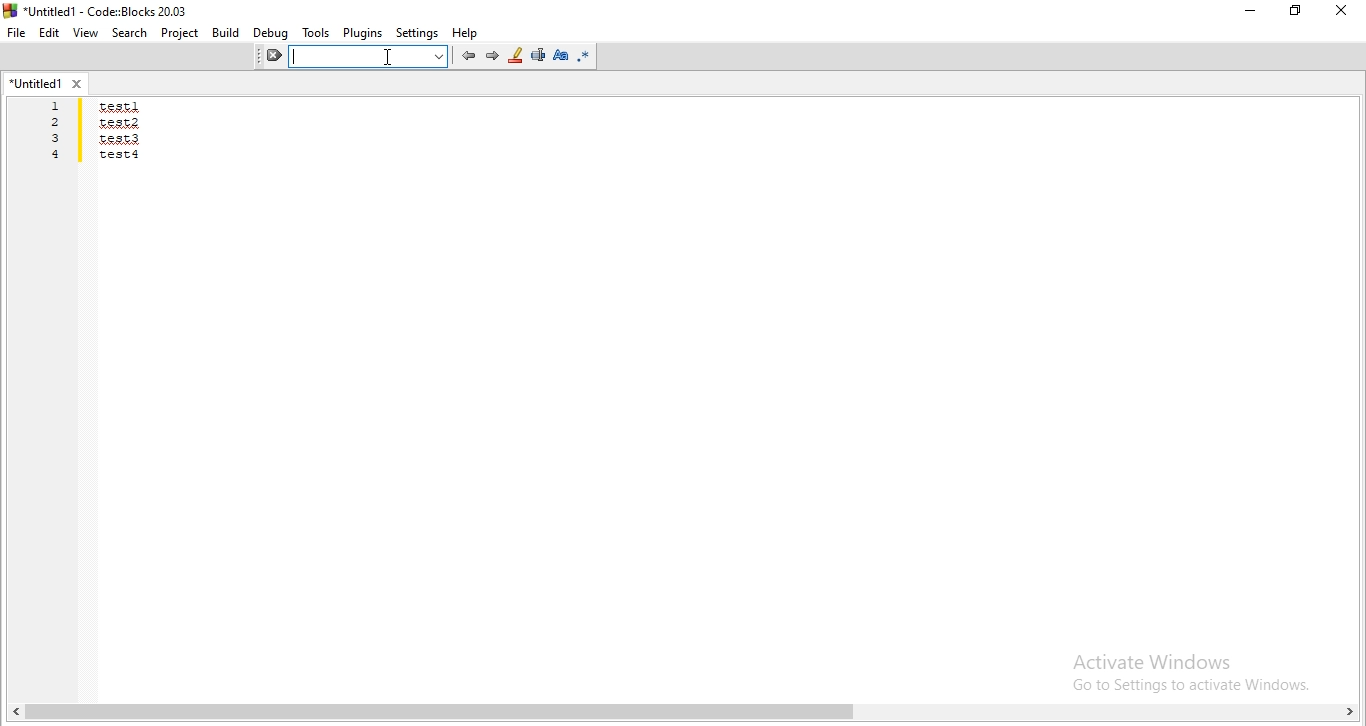  I want to click on test 1, so click(120, 106).